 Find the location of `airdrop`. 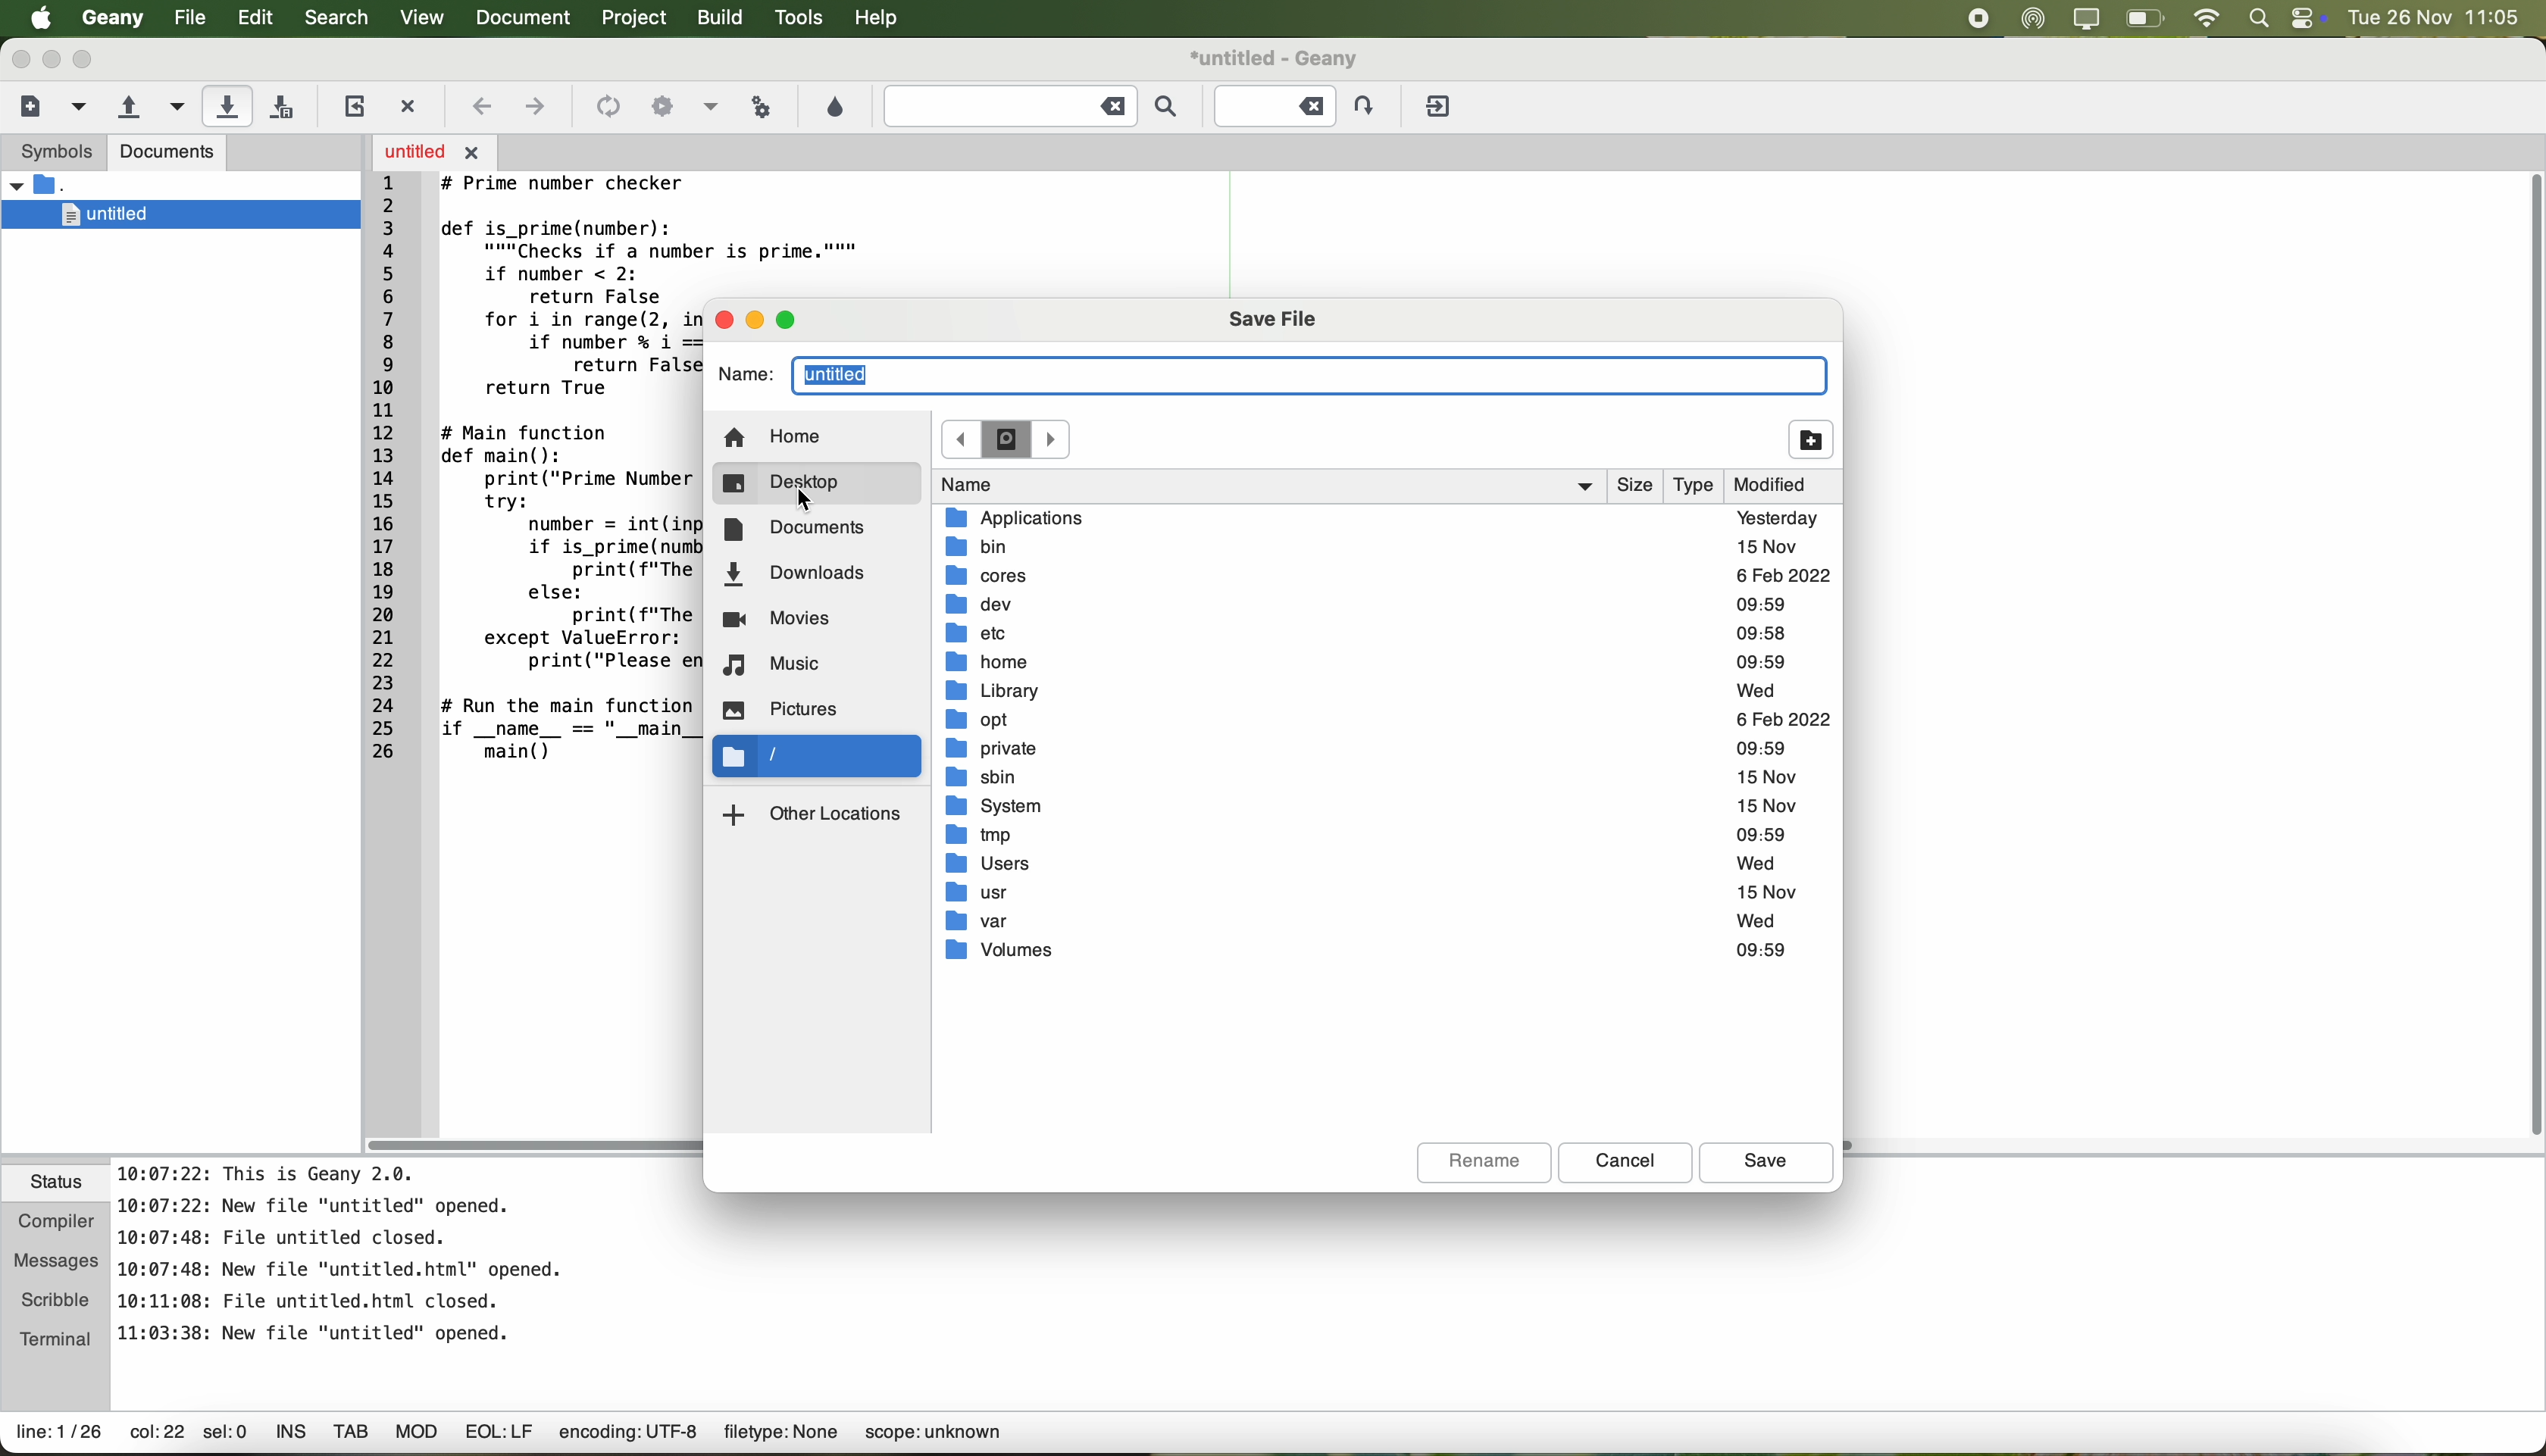

airdrop is located at coordinates (2033, 19).